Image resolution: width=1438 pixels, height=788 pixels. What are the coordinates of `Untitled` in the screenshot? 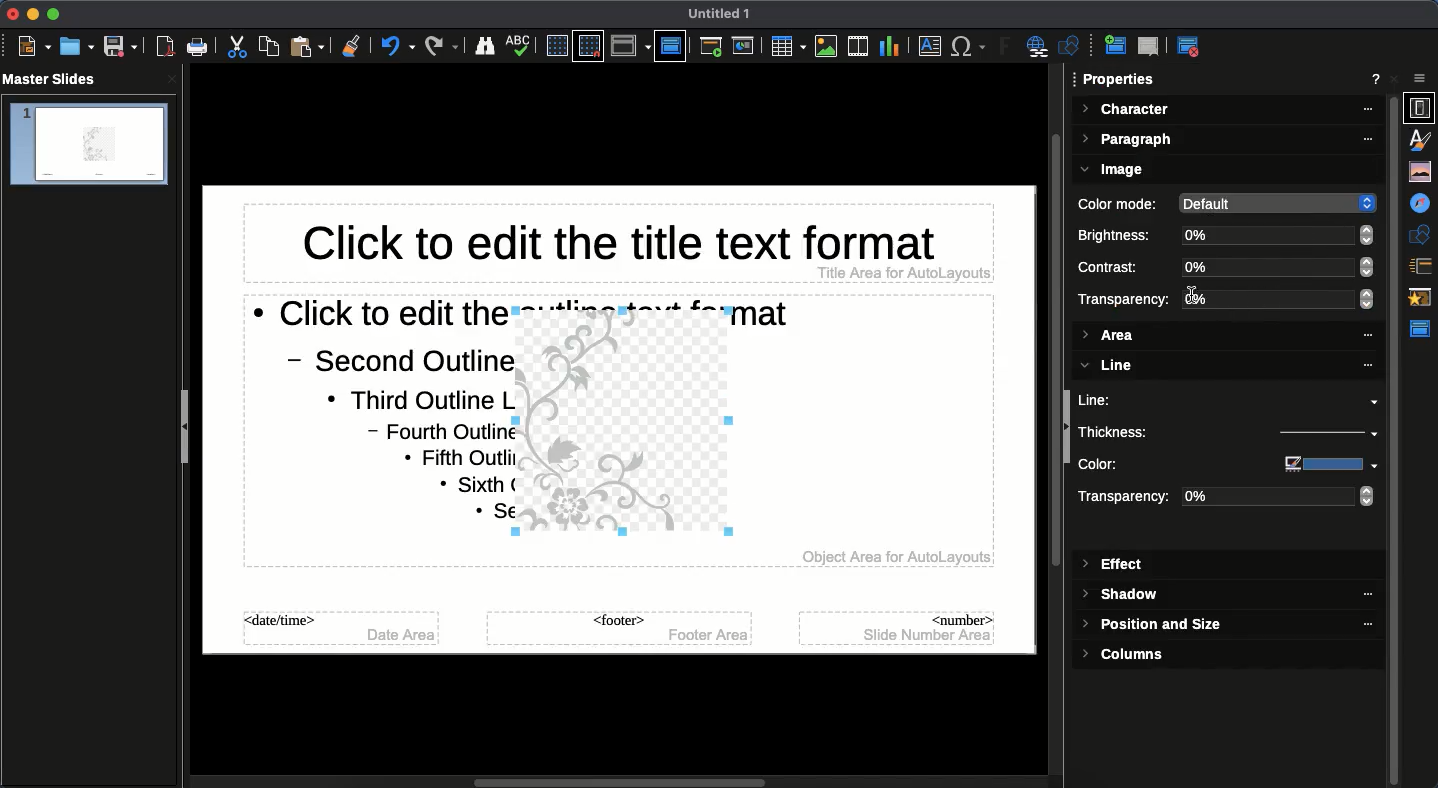 It's located at (720, 14).